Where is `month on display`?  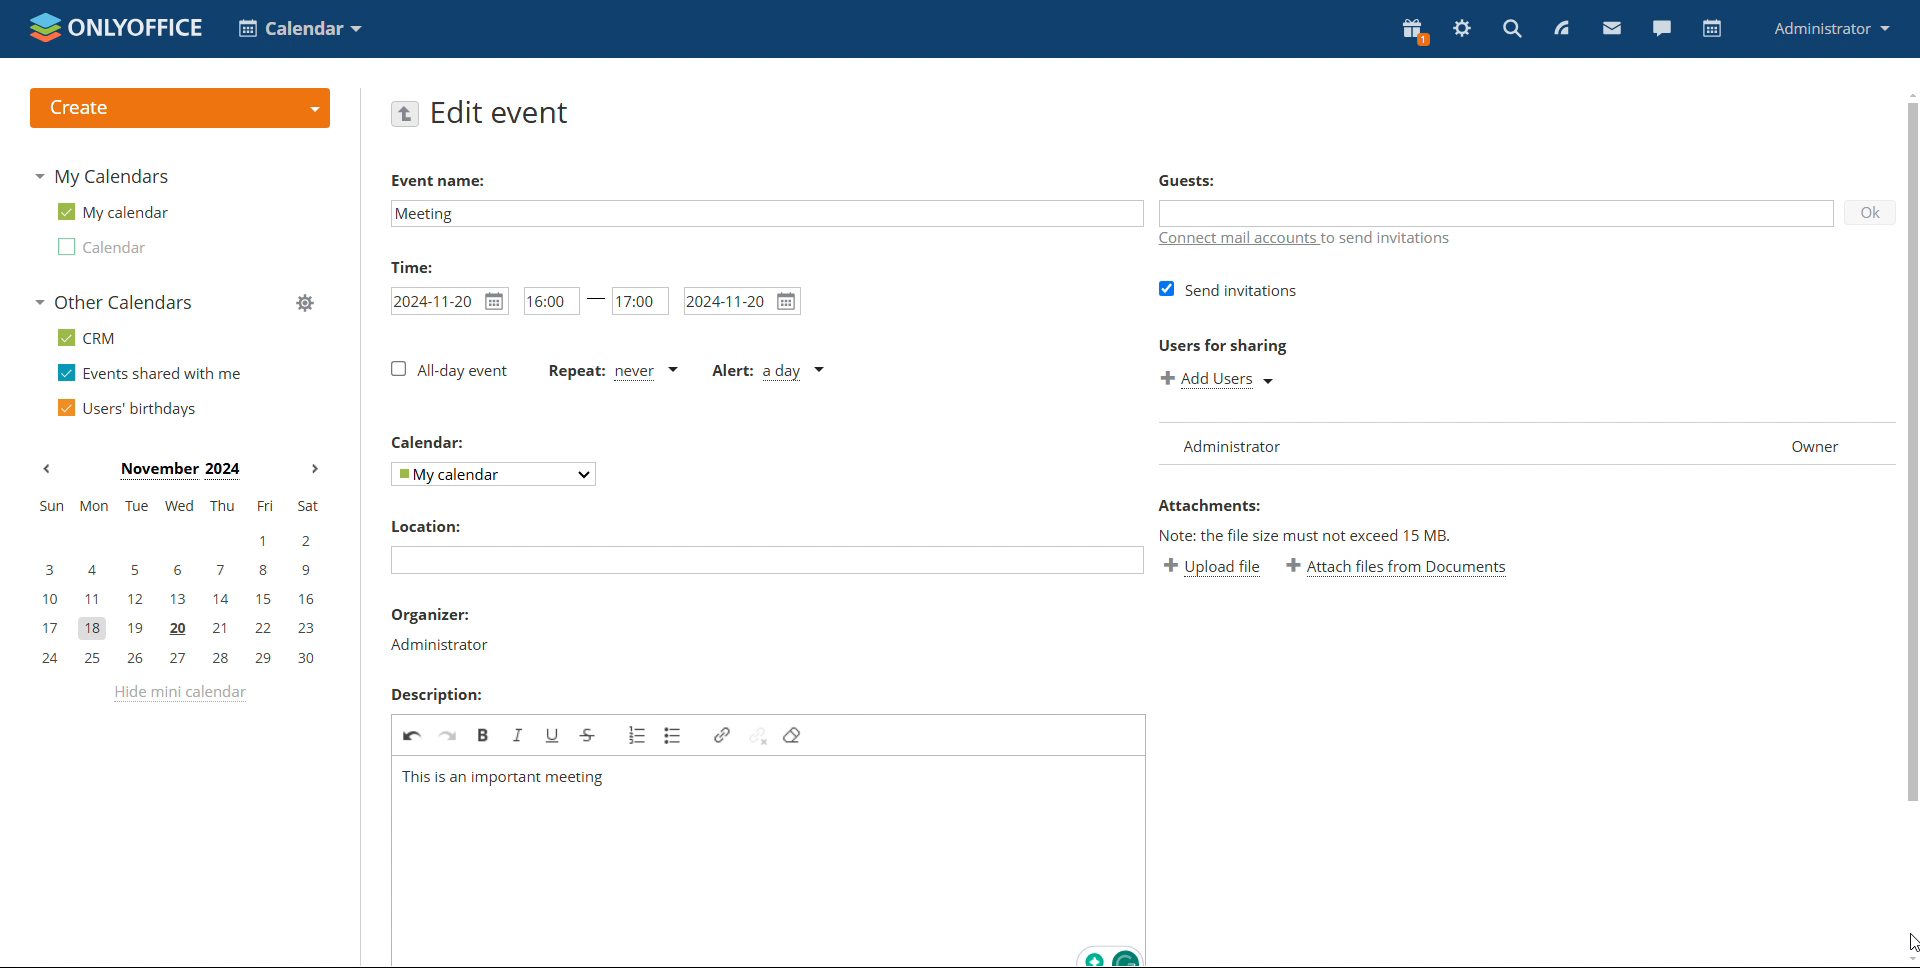 month on display is located at coordinates (180, 471).